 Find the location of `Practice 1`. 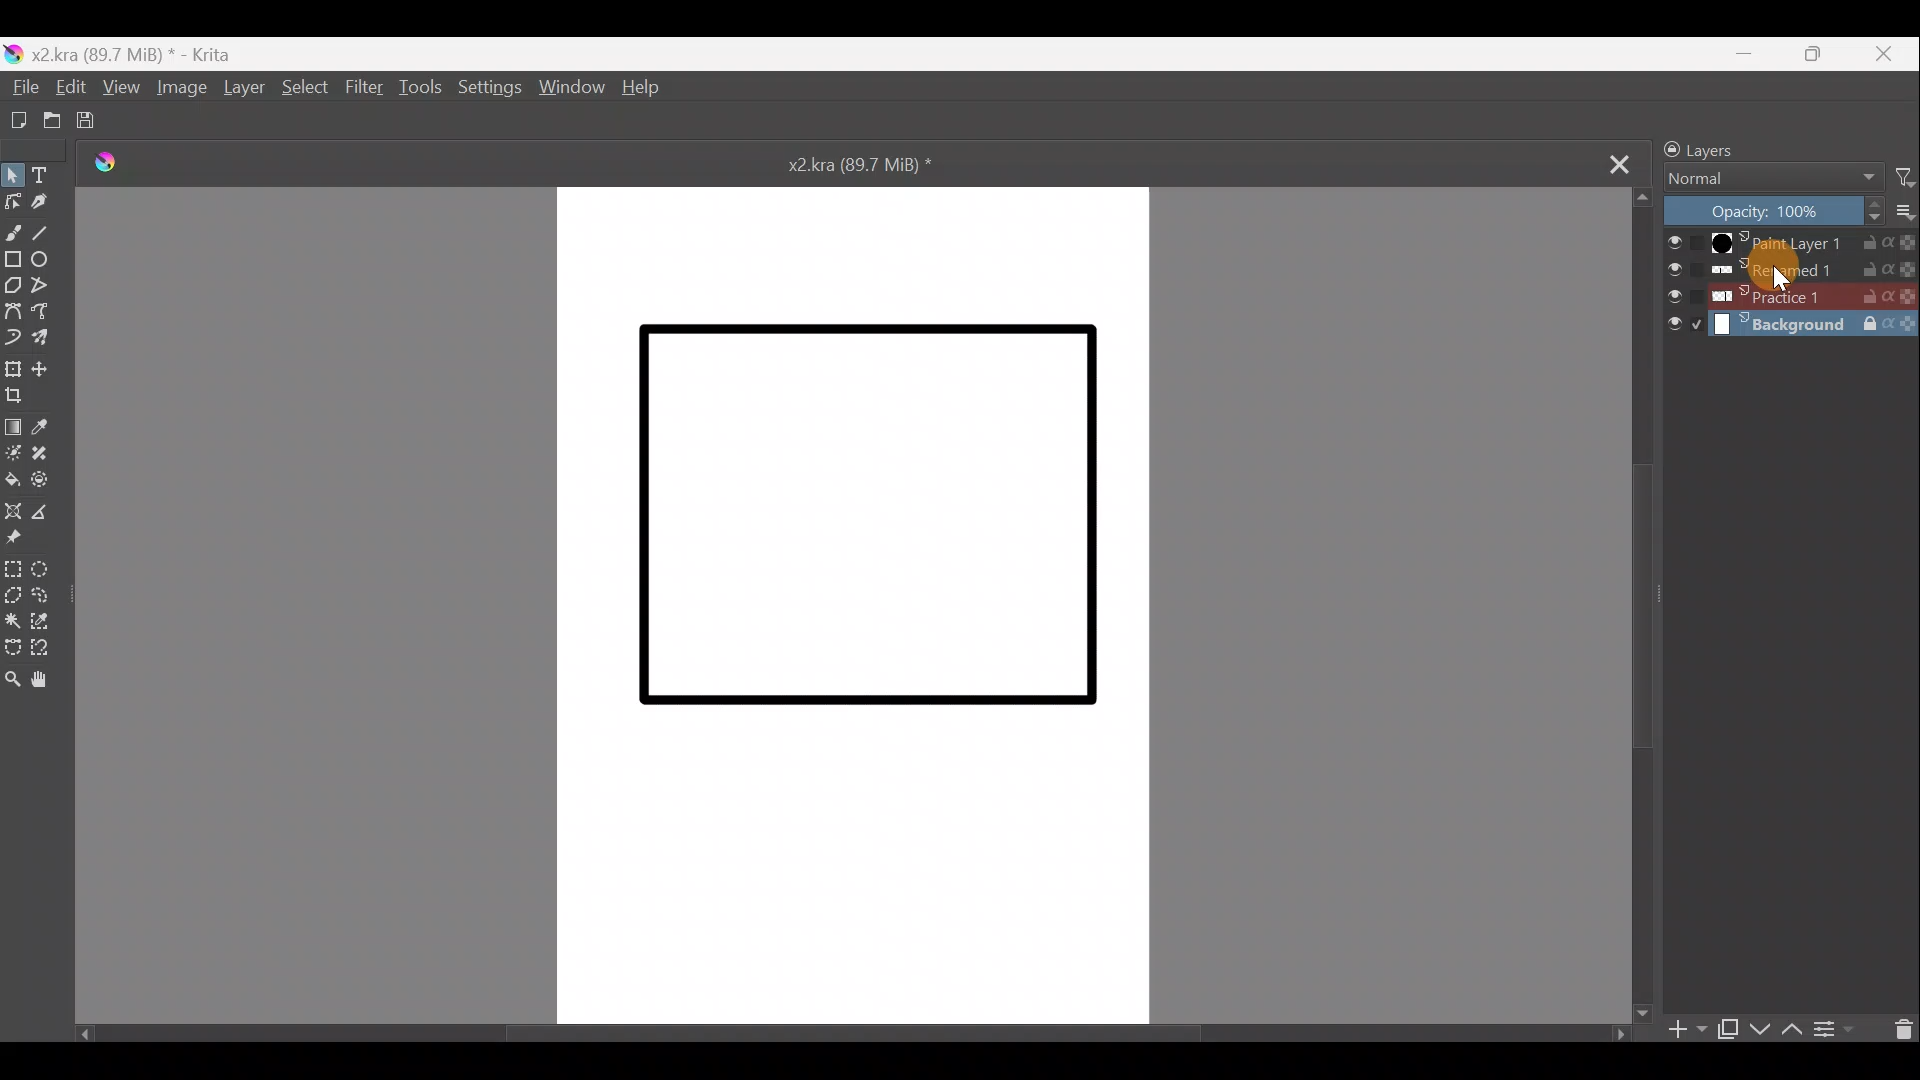

Practice 1 is located at coordinates (1789, 296).